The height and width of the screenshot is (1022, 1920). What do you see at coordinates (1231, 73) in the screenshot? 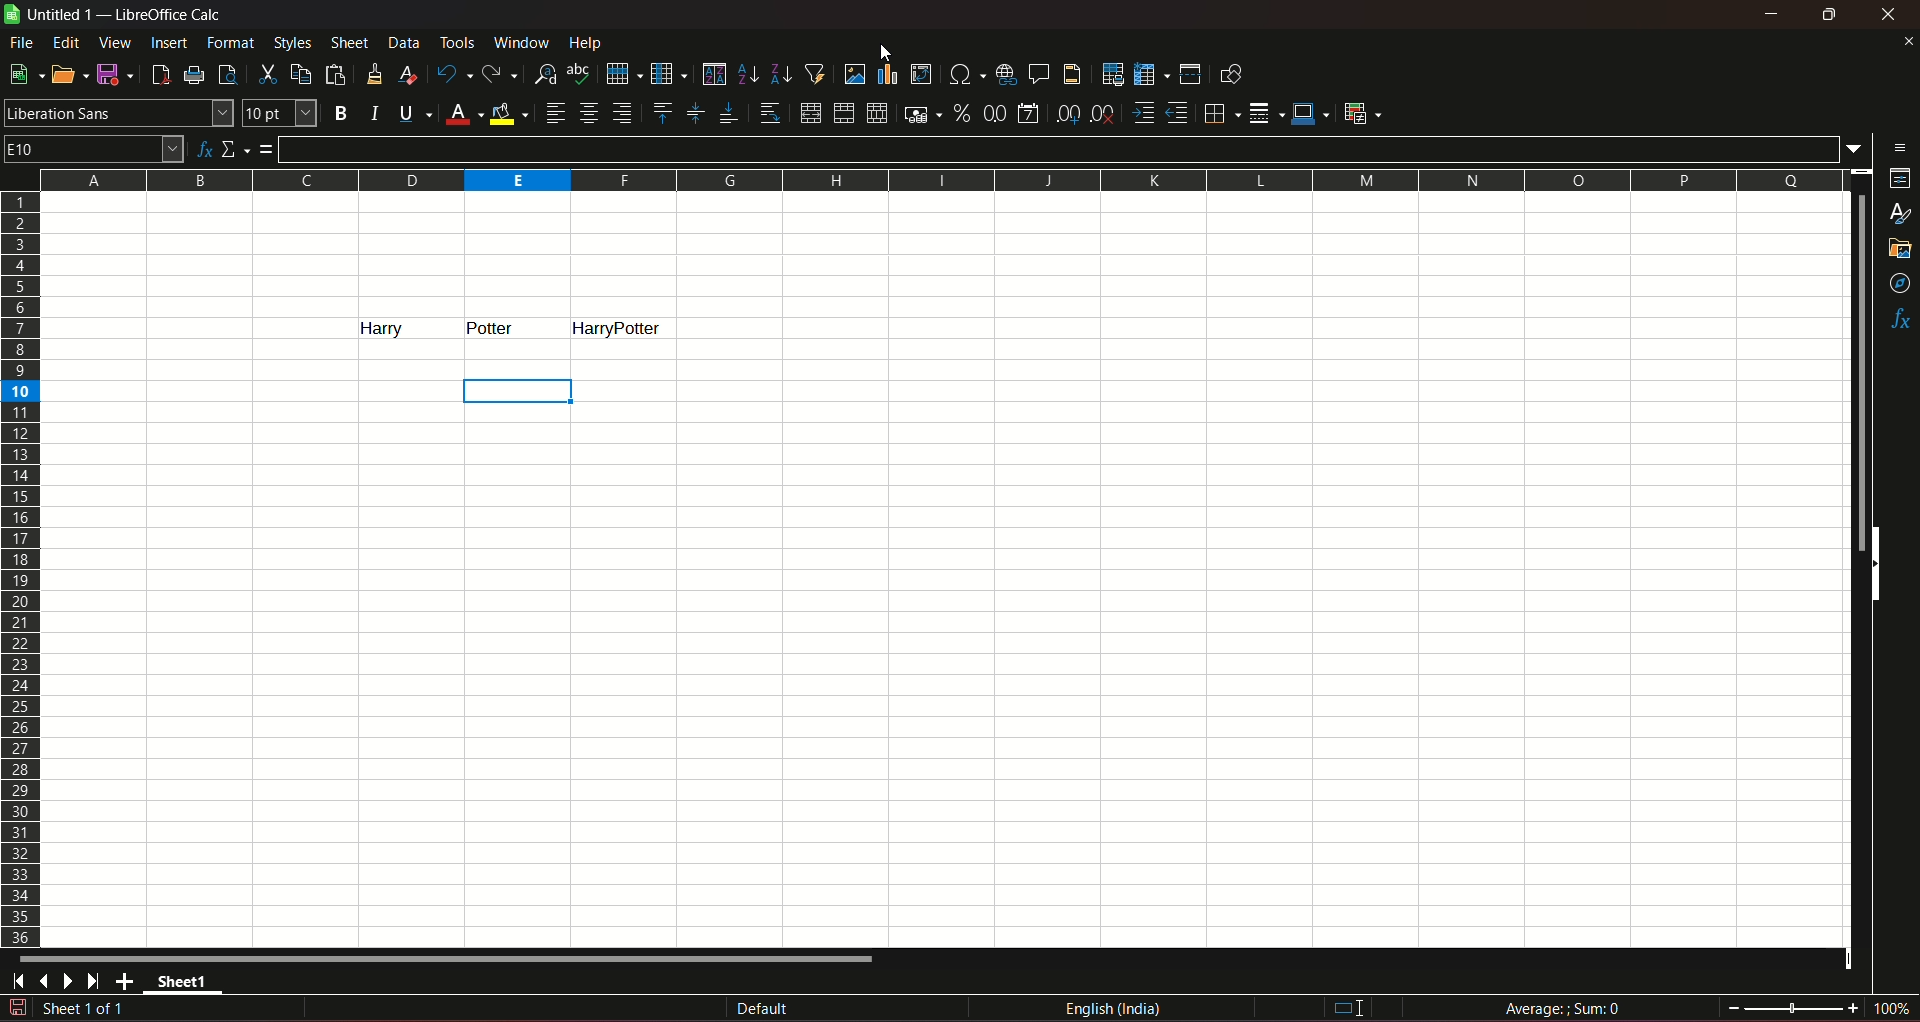
I see `show draw functions` at bounding box center [1231, 73].